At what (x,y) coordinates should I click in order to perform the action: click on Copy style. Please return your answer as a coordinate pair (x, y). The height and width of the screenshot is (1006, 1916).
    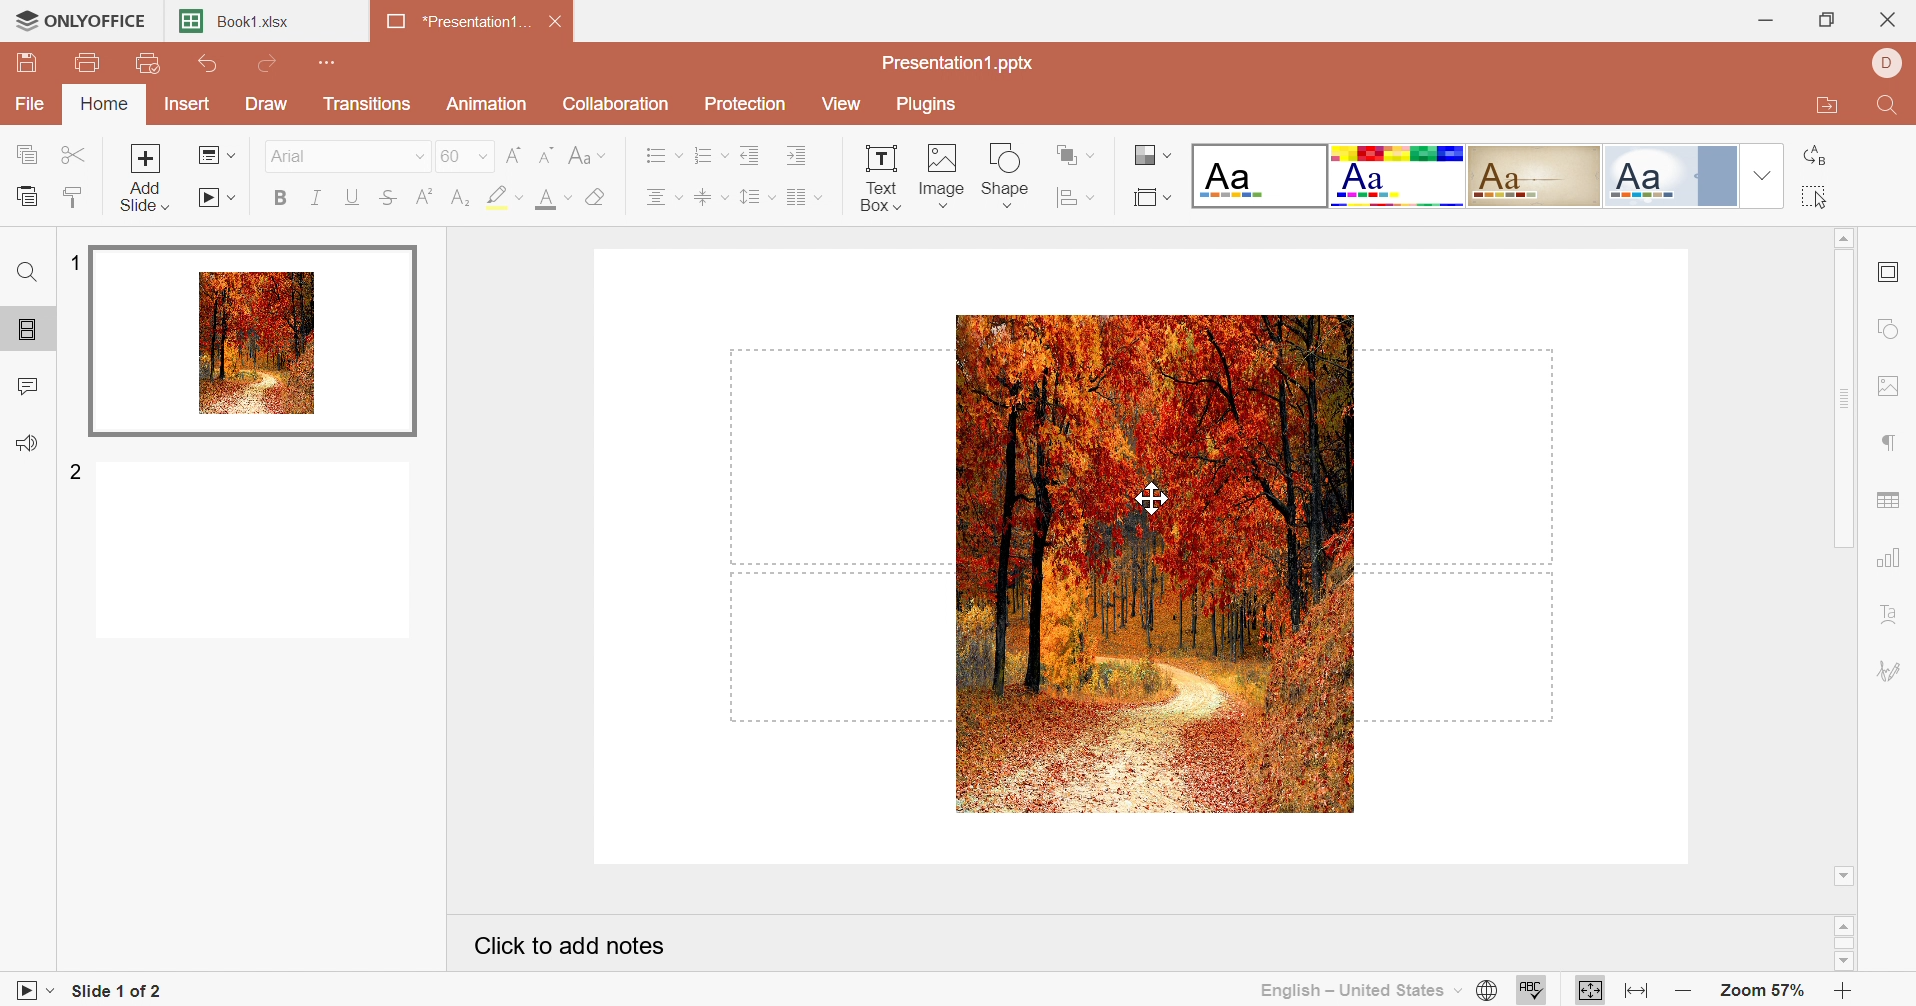
    Looking at the image, I should click on (77, 198).